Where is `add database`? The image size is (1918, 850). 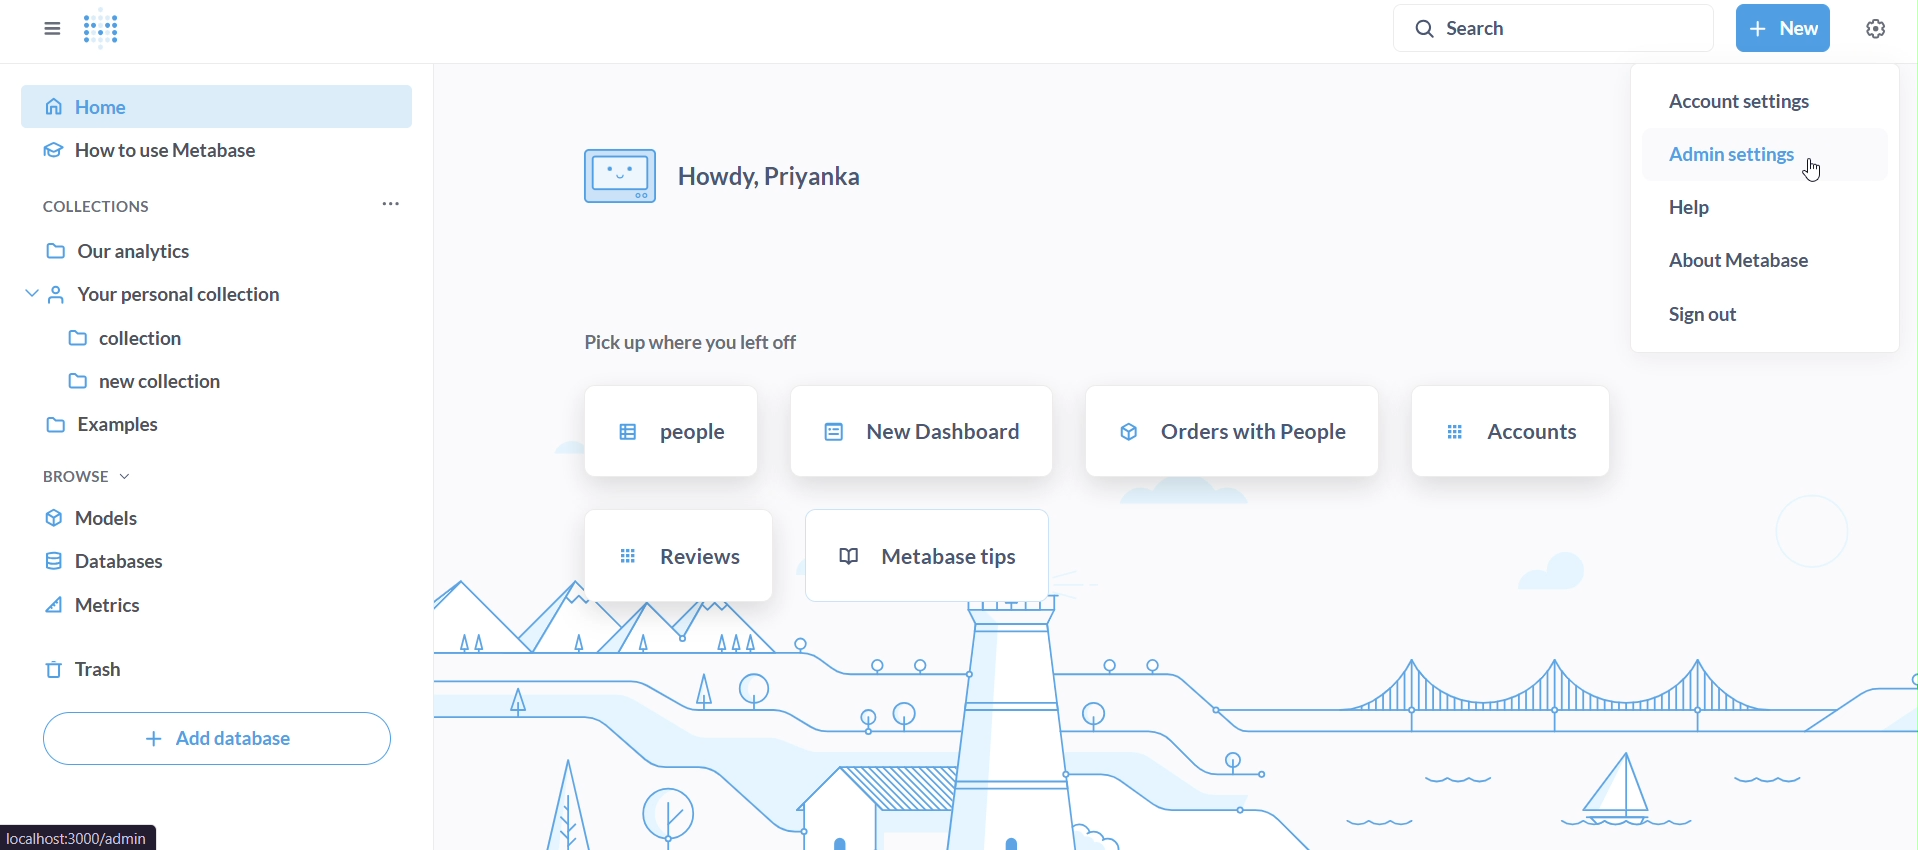
add database is located at coordinates (217, 740).